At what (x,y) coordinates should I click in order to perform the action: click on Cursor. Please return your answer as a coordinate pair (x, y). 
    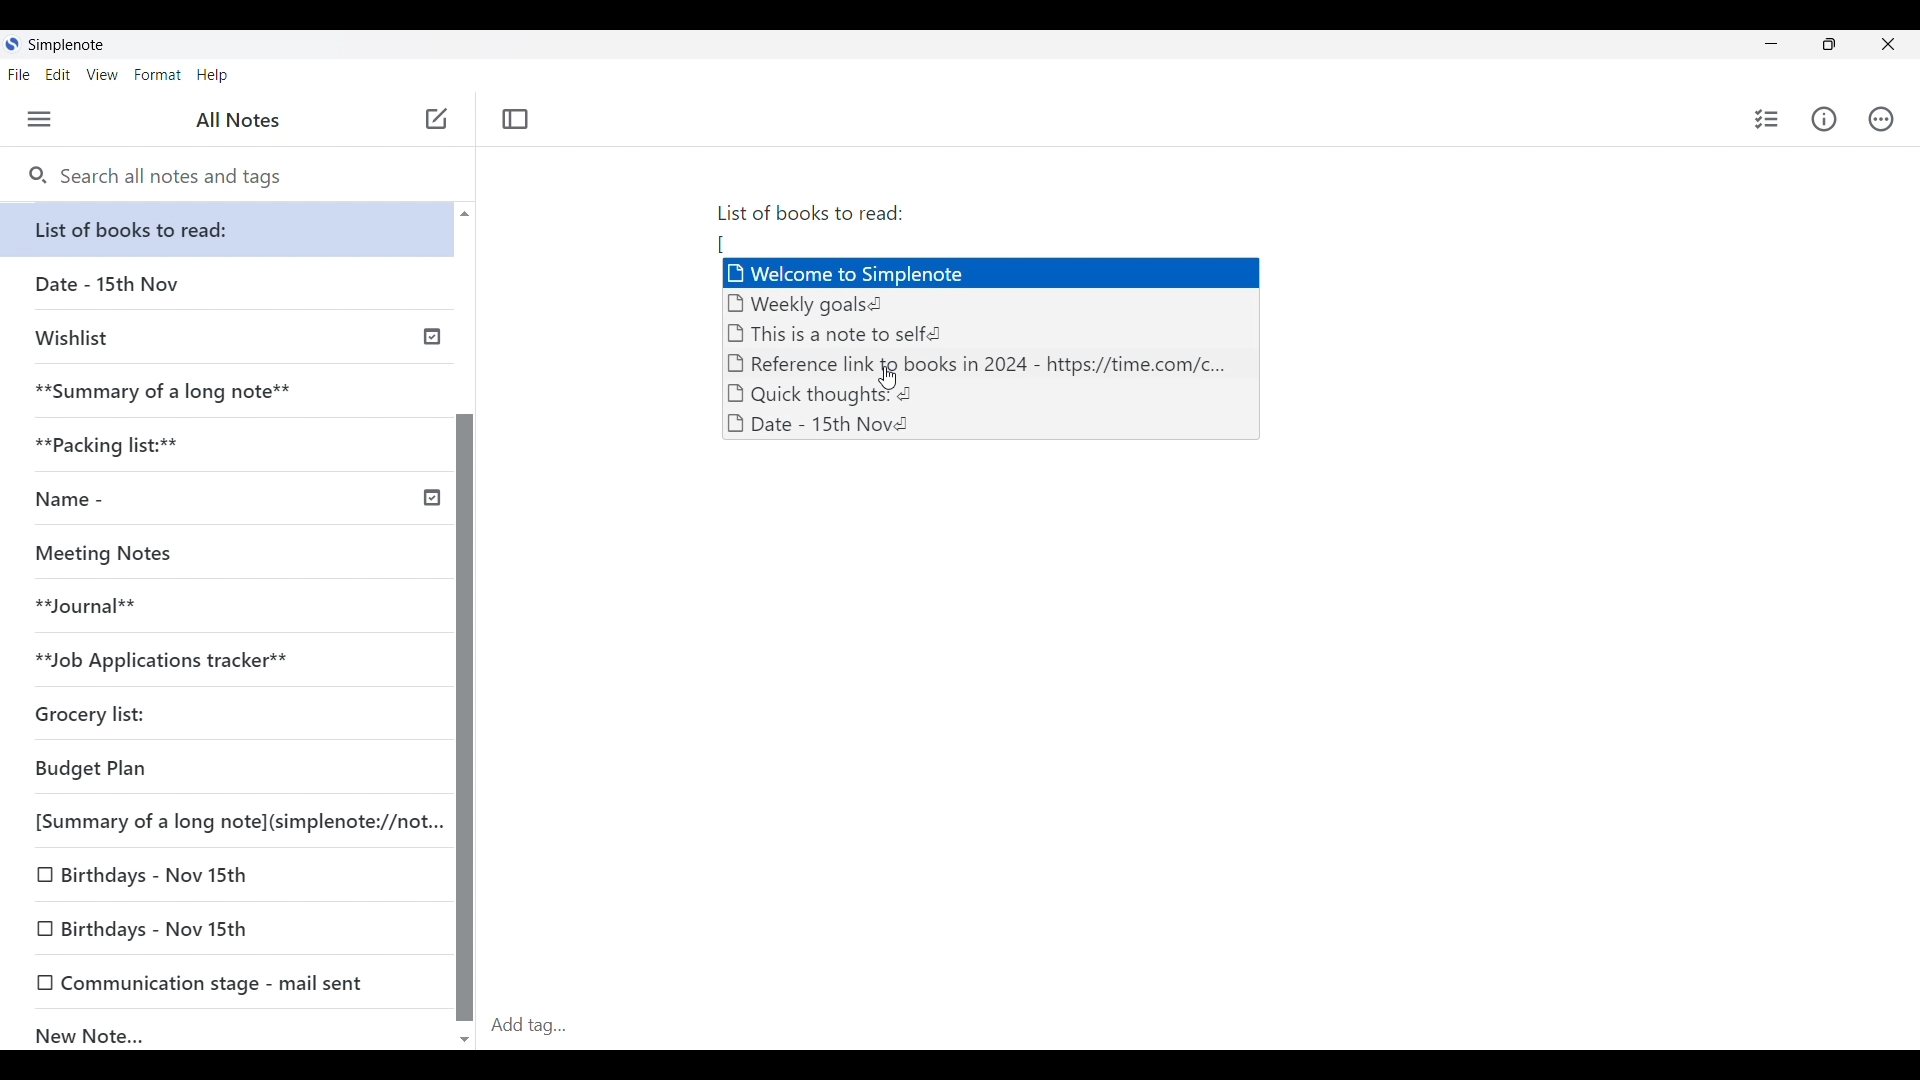
    Looking at the image, I should click on (892, 381).